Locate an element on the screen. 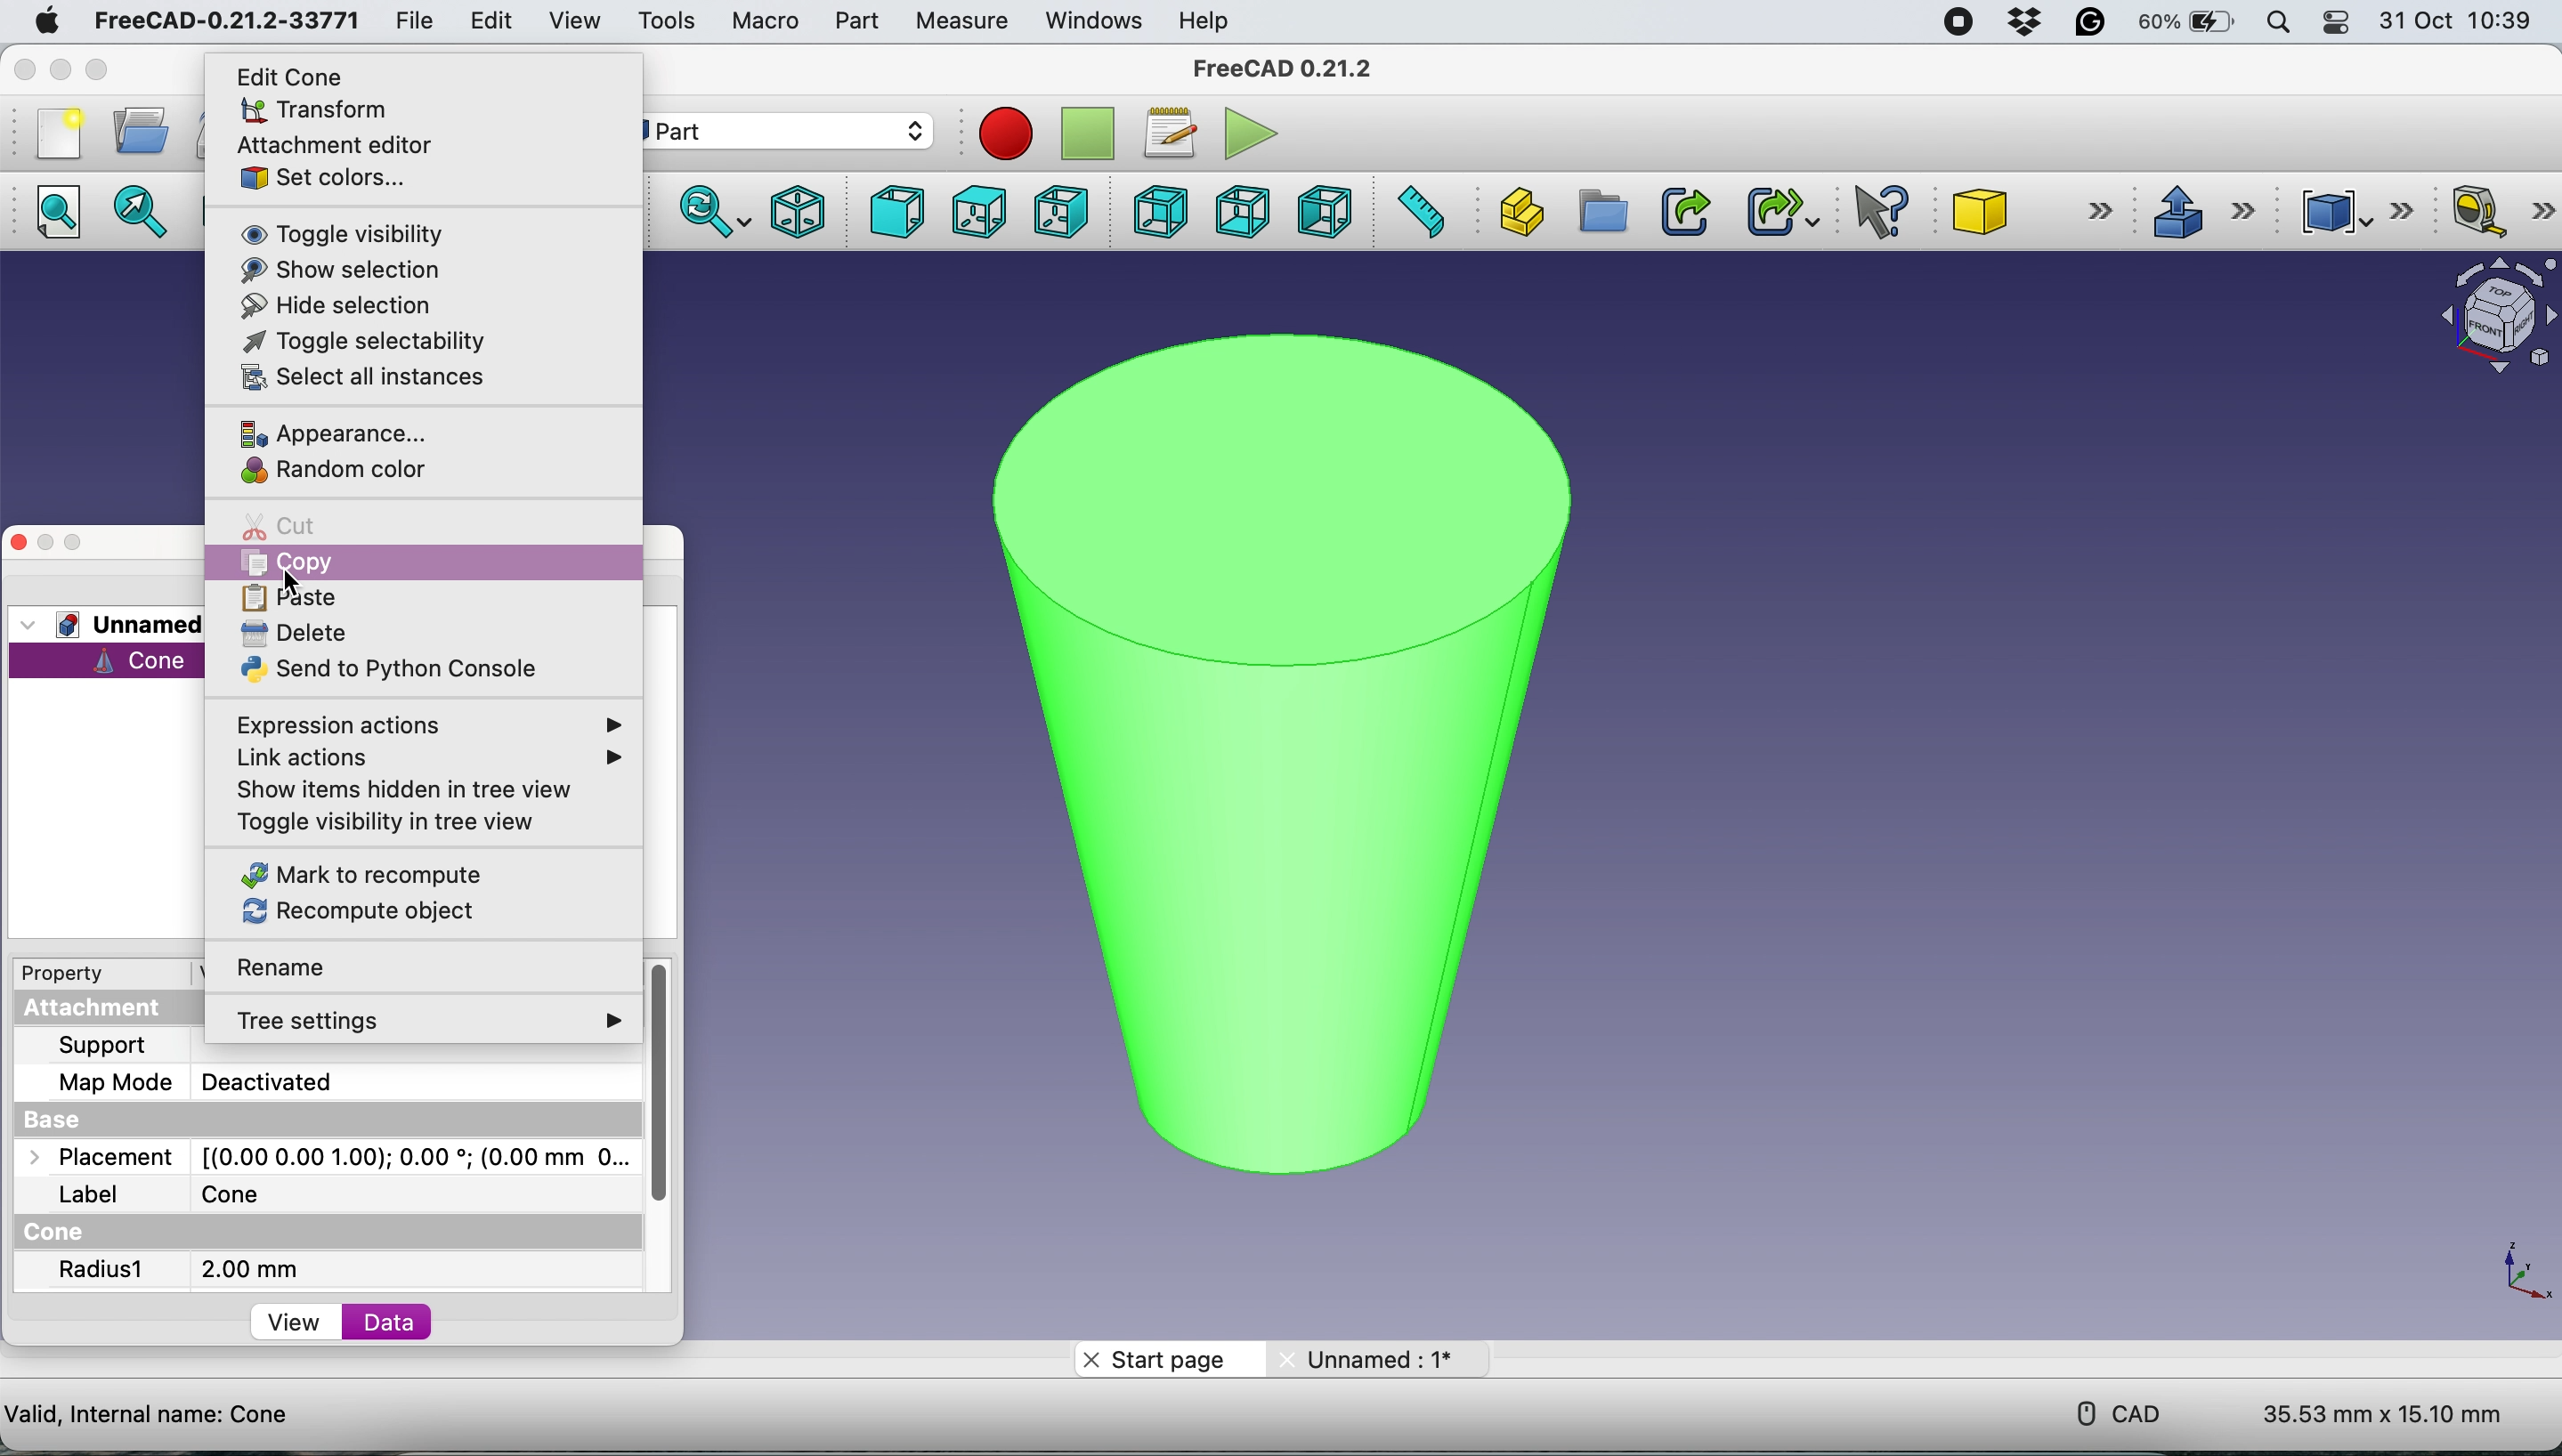 The image size is (2562, 1456). edit cone is located at coordinates (296, 76).